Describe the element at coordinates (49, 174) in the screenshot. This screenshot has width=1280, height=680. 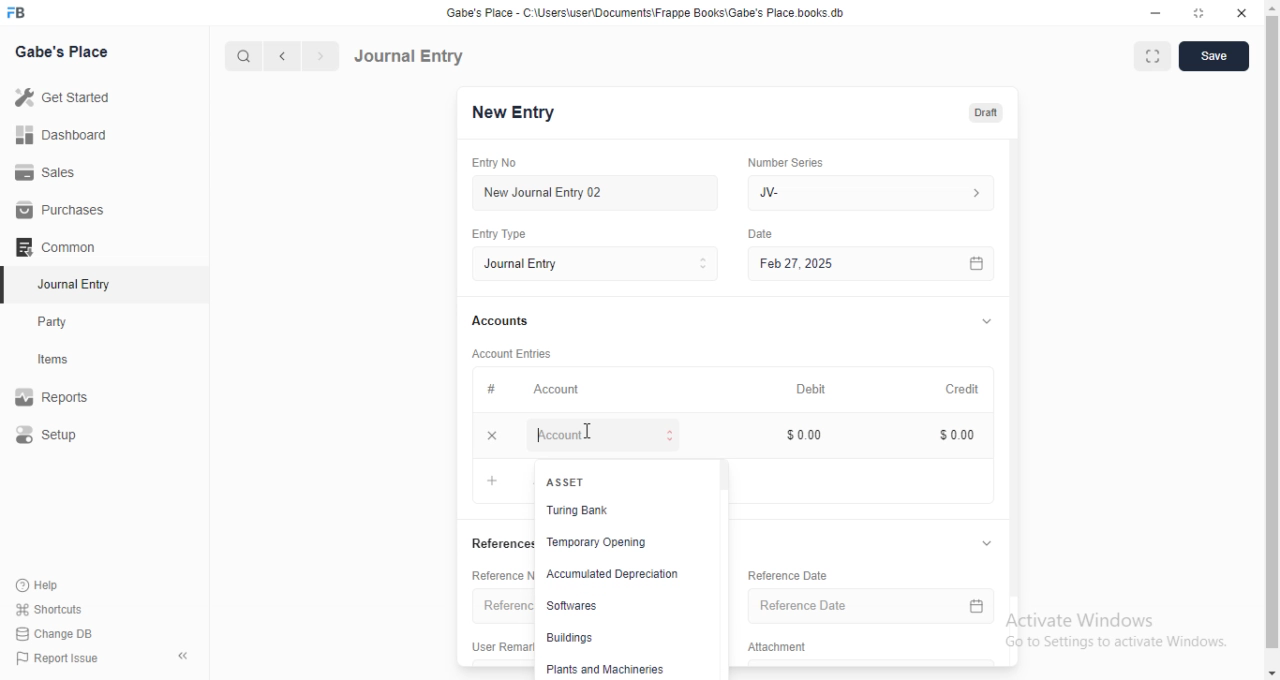
I see `Sales` at that location.